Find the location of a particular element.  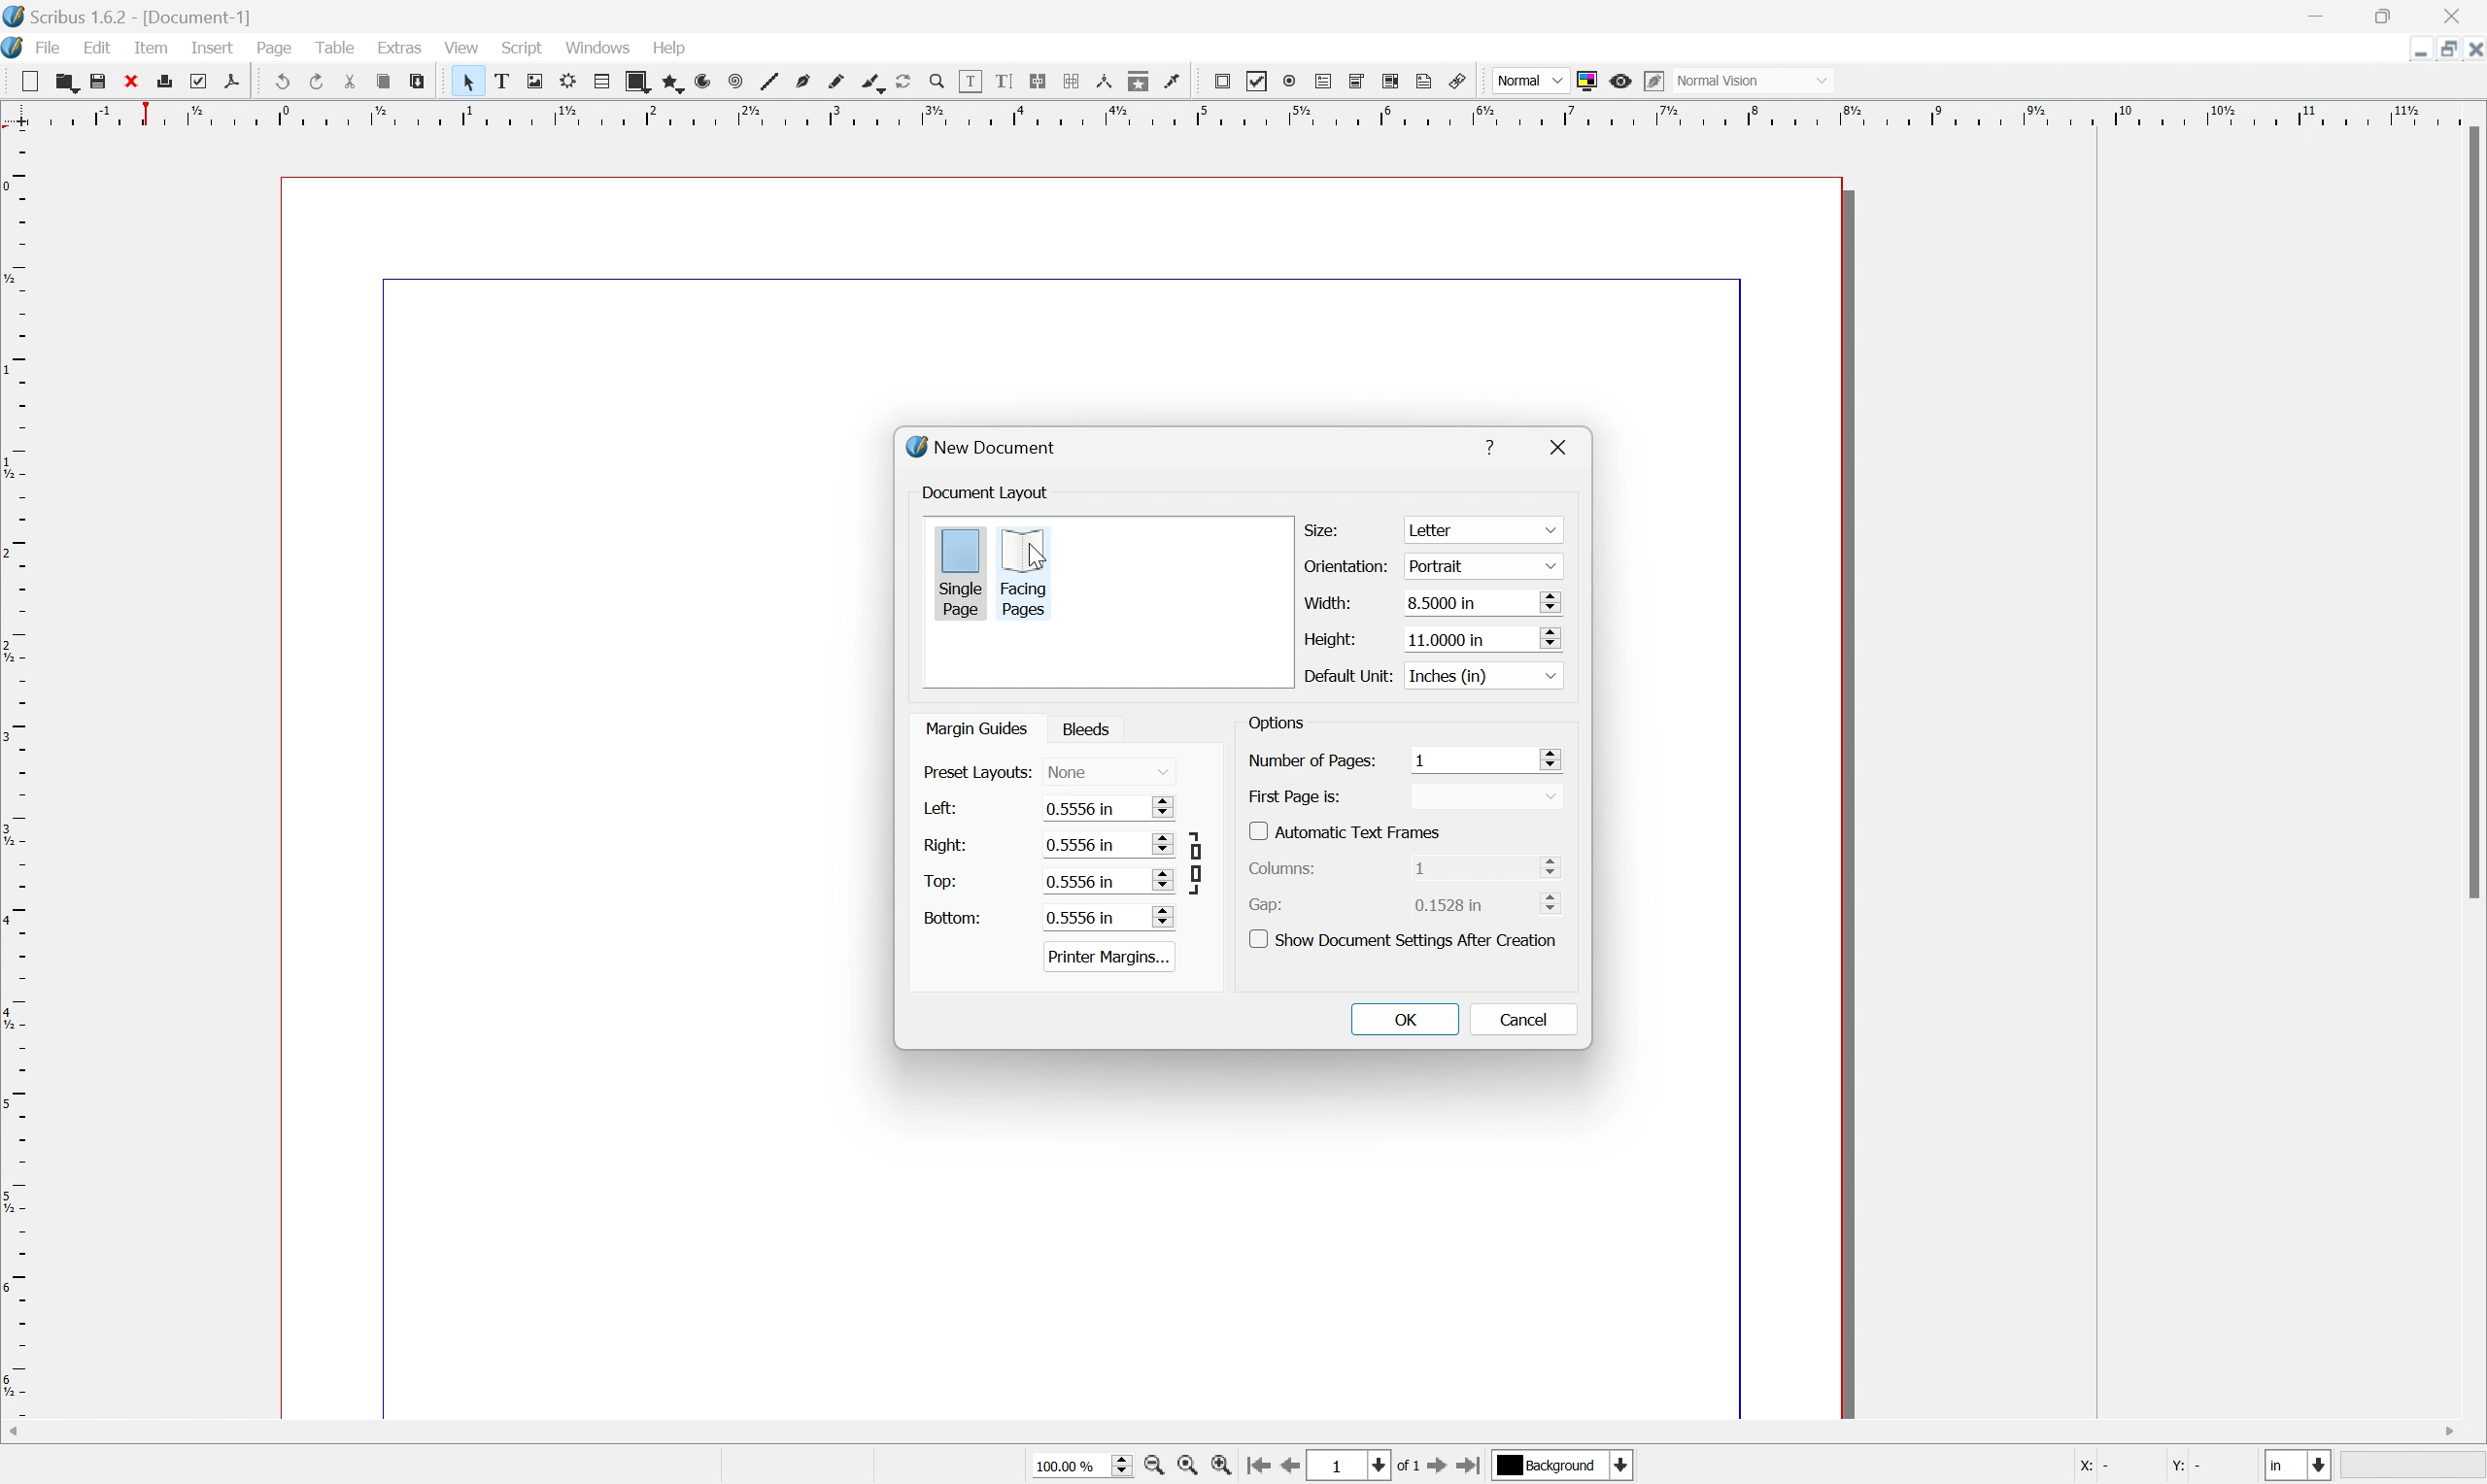

Normal is located at coordinates (1526, 80).